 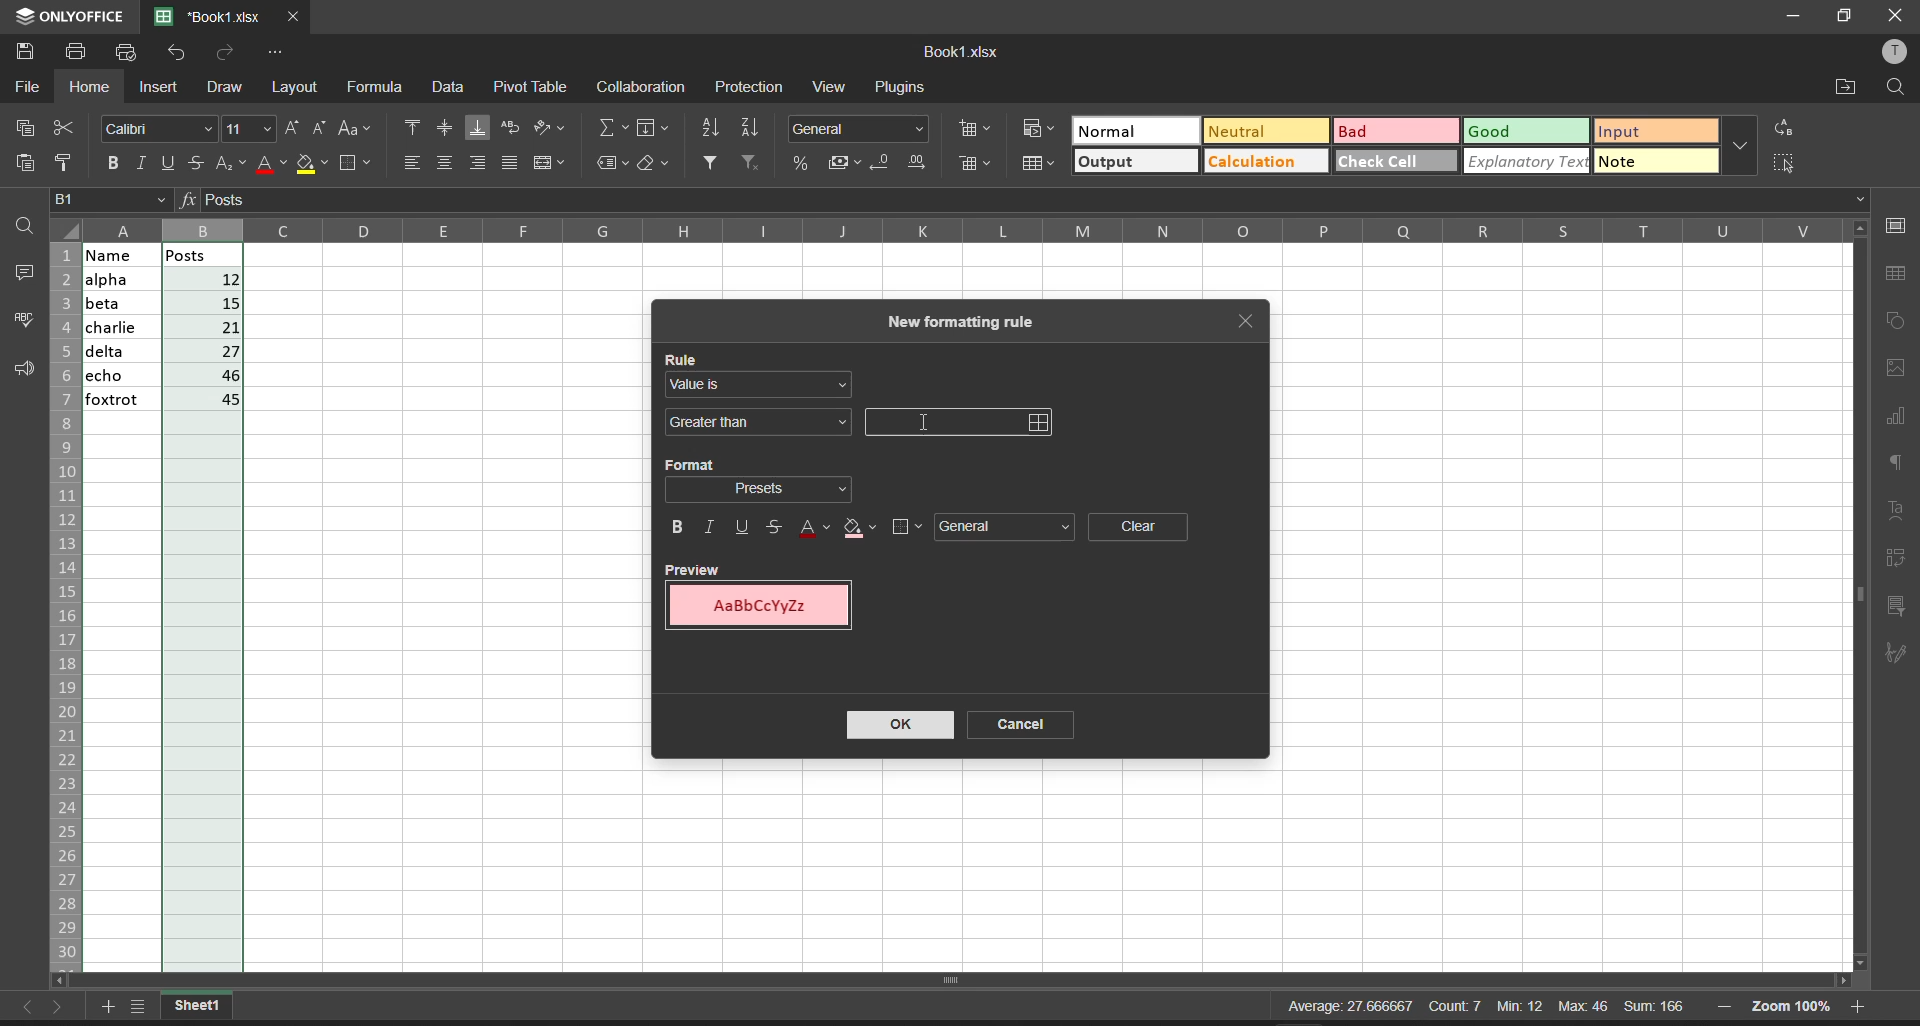 What do you see at coordinates (356, 130) in the screenshot?
I see `change case` at bounding box center [356, 130].